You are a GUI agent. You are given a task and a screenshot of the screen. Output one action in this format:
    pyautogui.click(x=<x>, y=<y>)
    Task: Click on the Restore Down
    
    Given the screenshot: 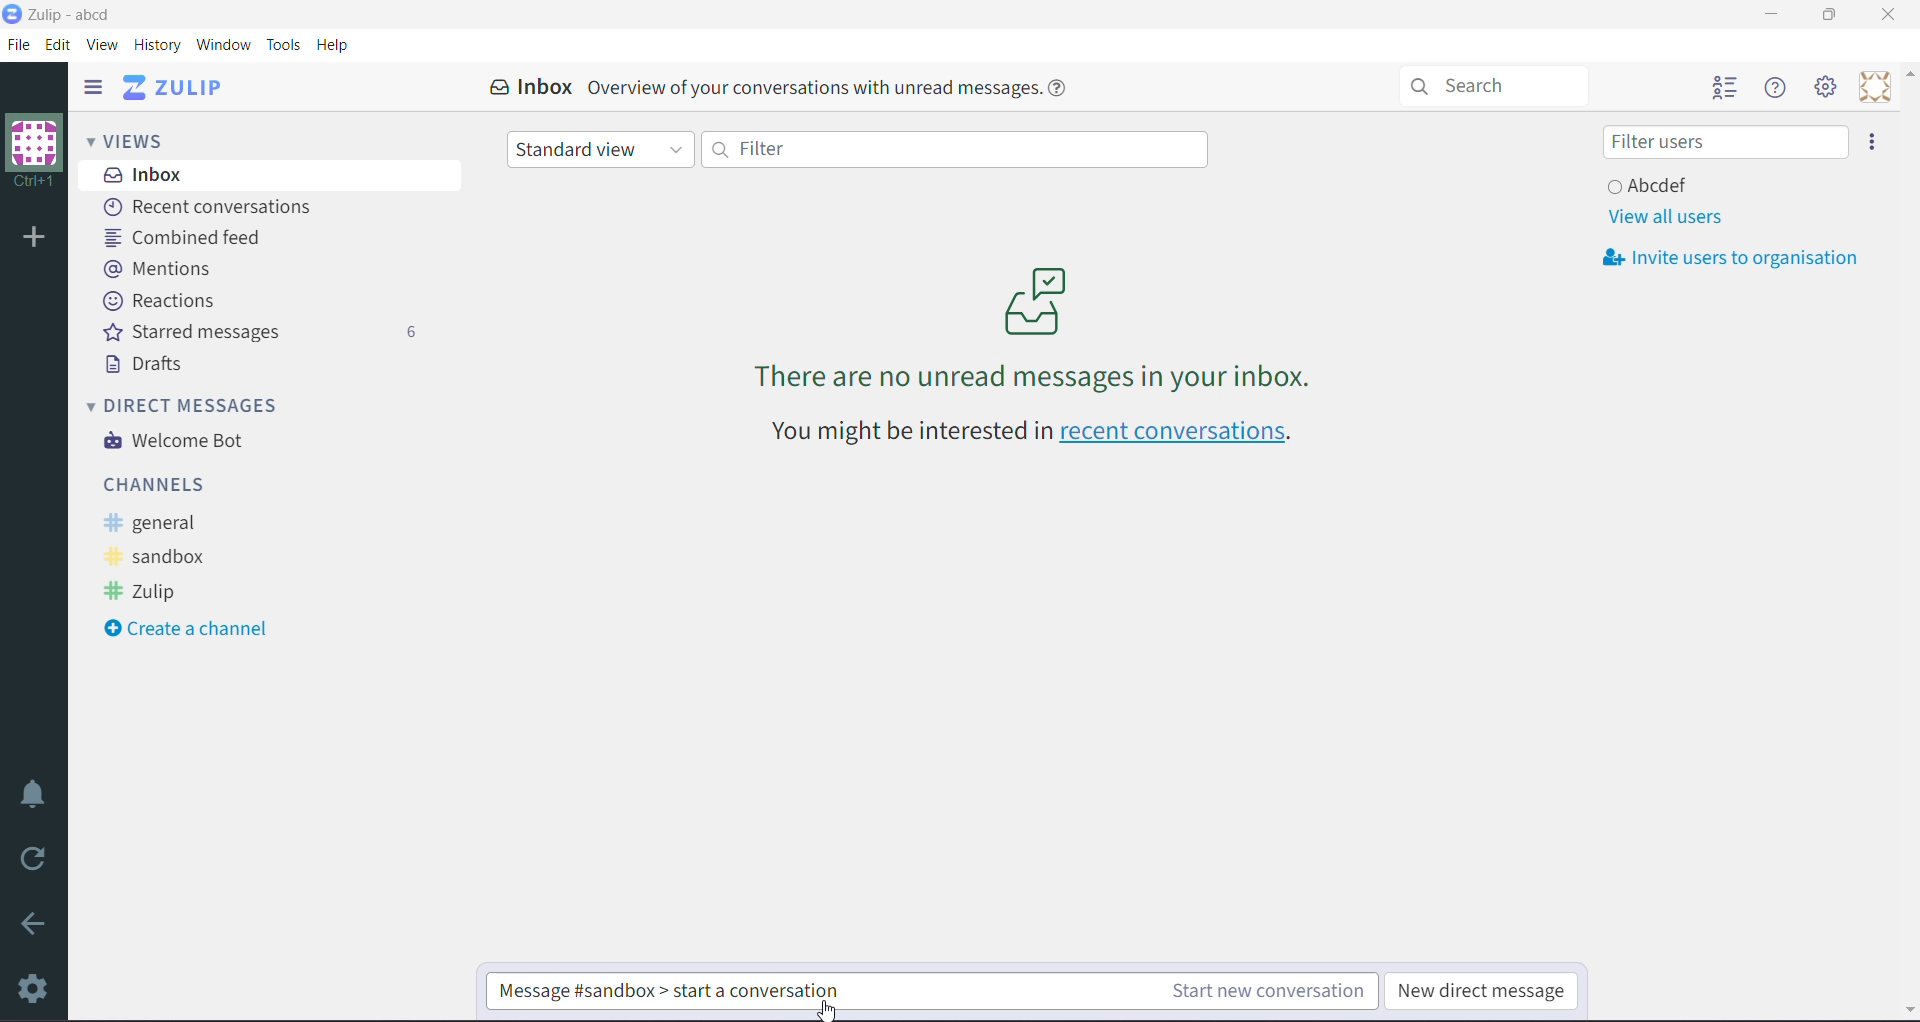 What is the action you would take?
    pyautogui.click(x=1829, y=15)
    